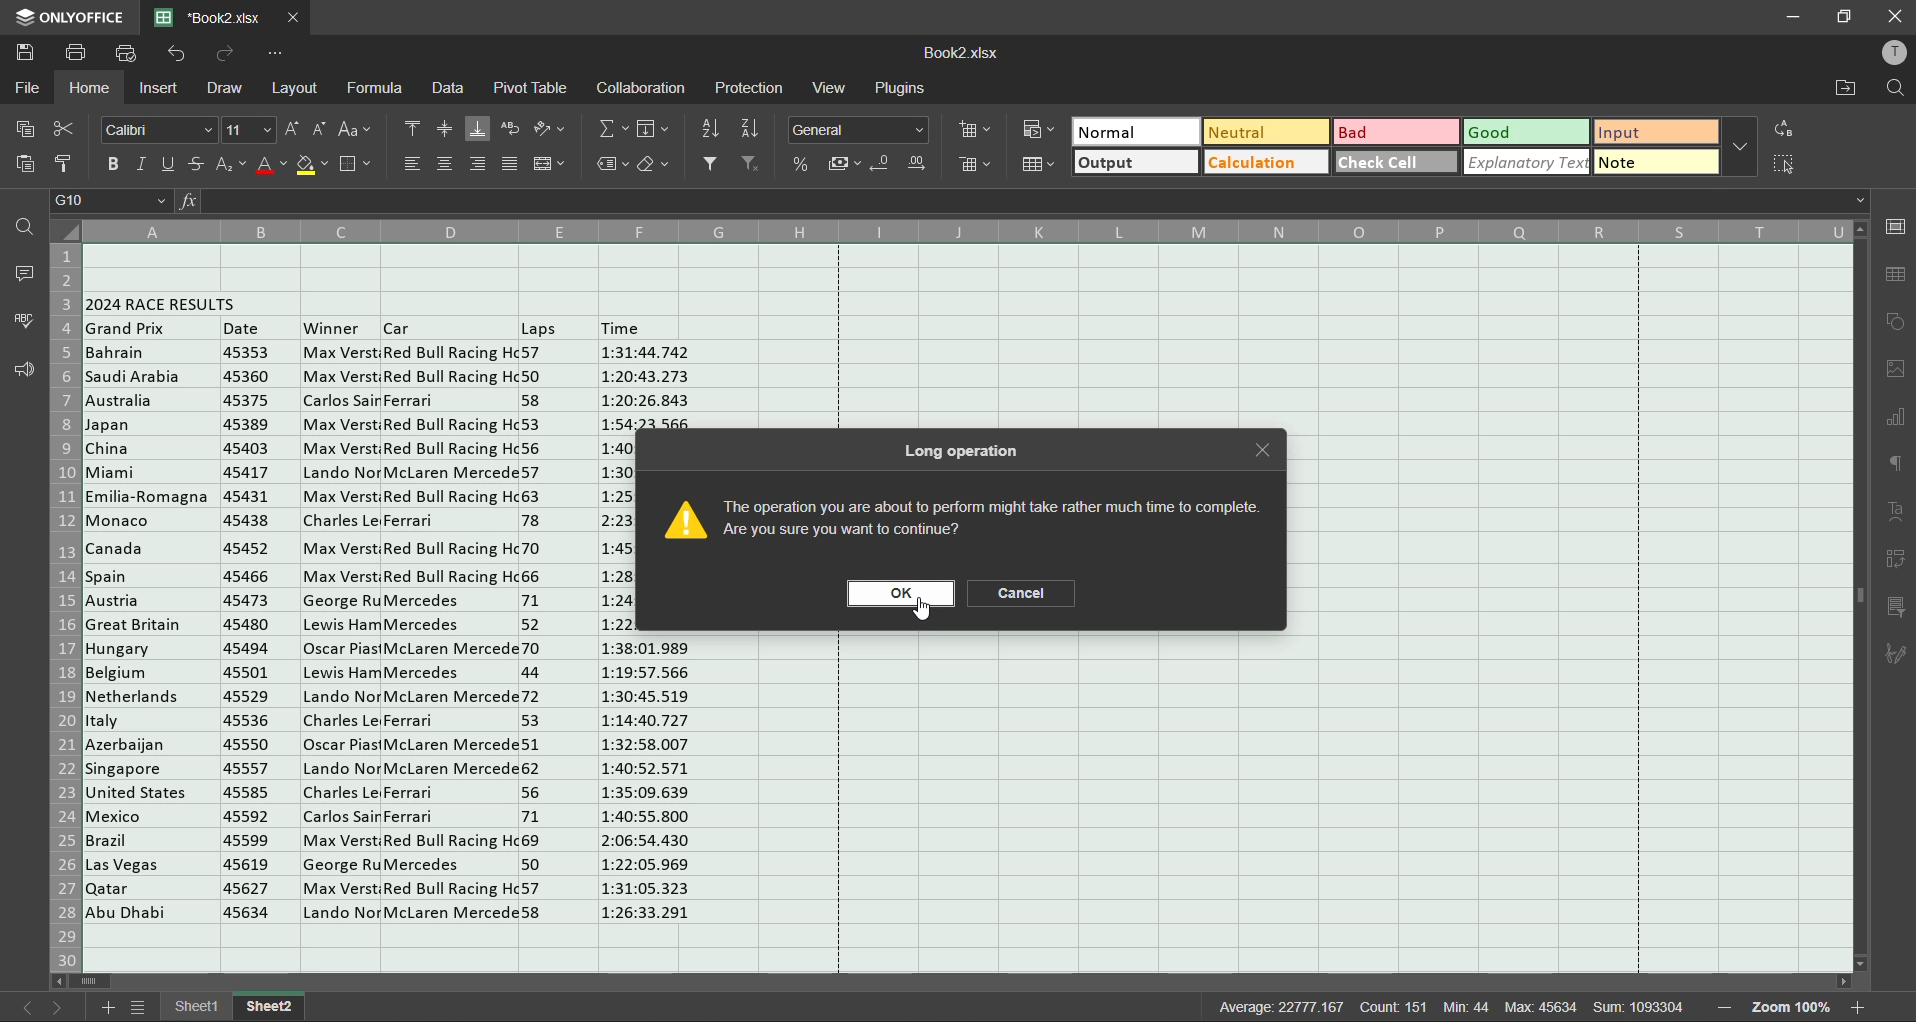  Describe the element at coordinates (835, 90) in the screenshot. I see `view` at that location.